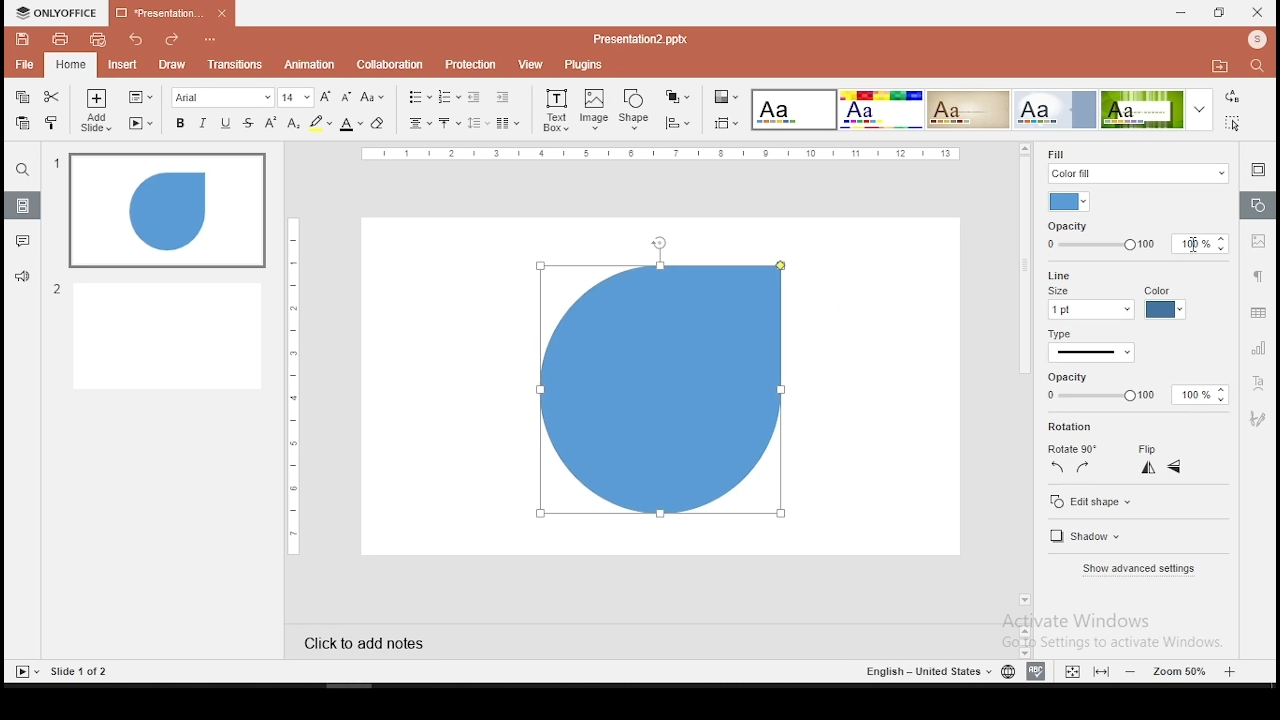 This screenshot has width=1280, height=720. What do you see at coordinates (1256, 206) in the screenshot?
I see `shape settings` at bounding box center [1256, 206].